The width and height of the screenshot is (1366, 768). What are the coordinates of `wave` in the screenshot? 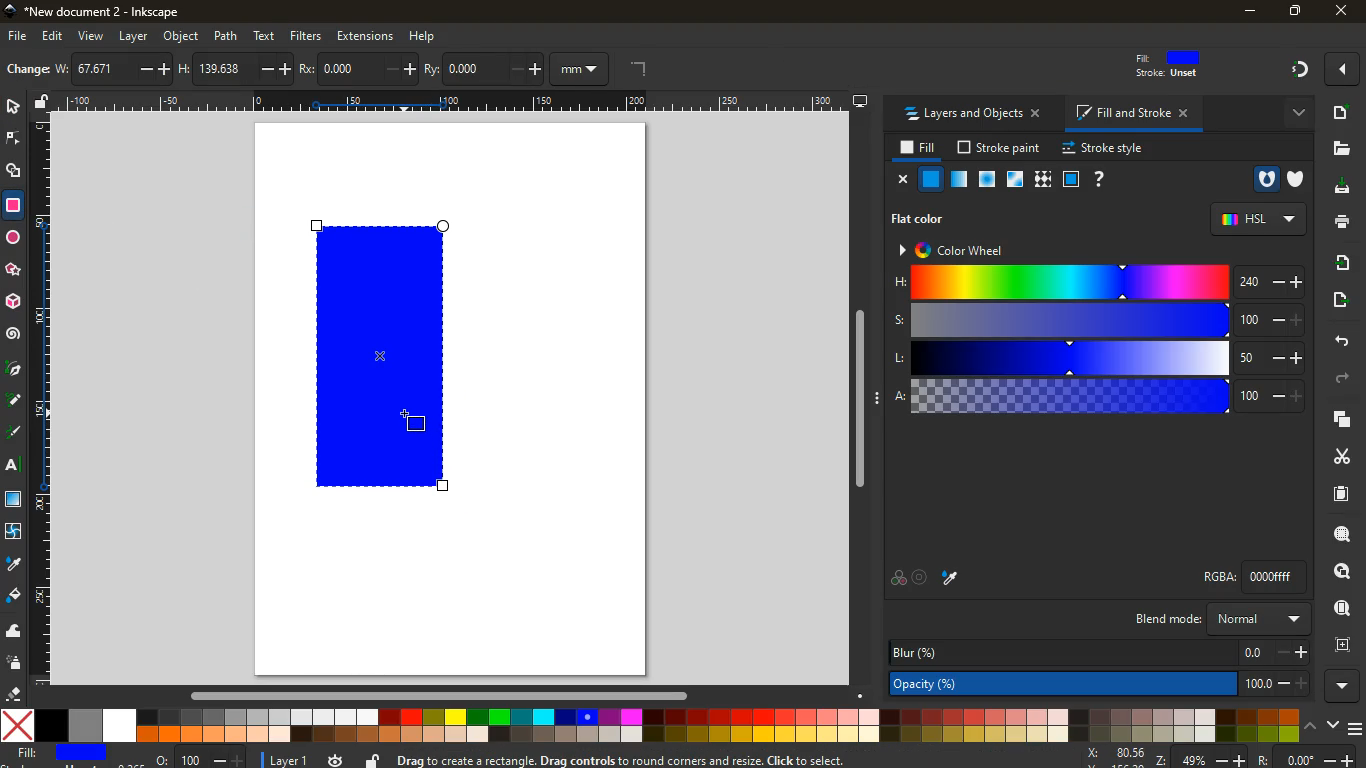 It's located at (14, 631).